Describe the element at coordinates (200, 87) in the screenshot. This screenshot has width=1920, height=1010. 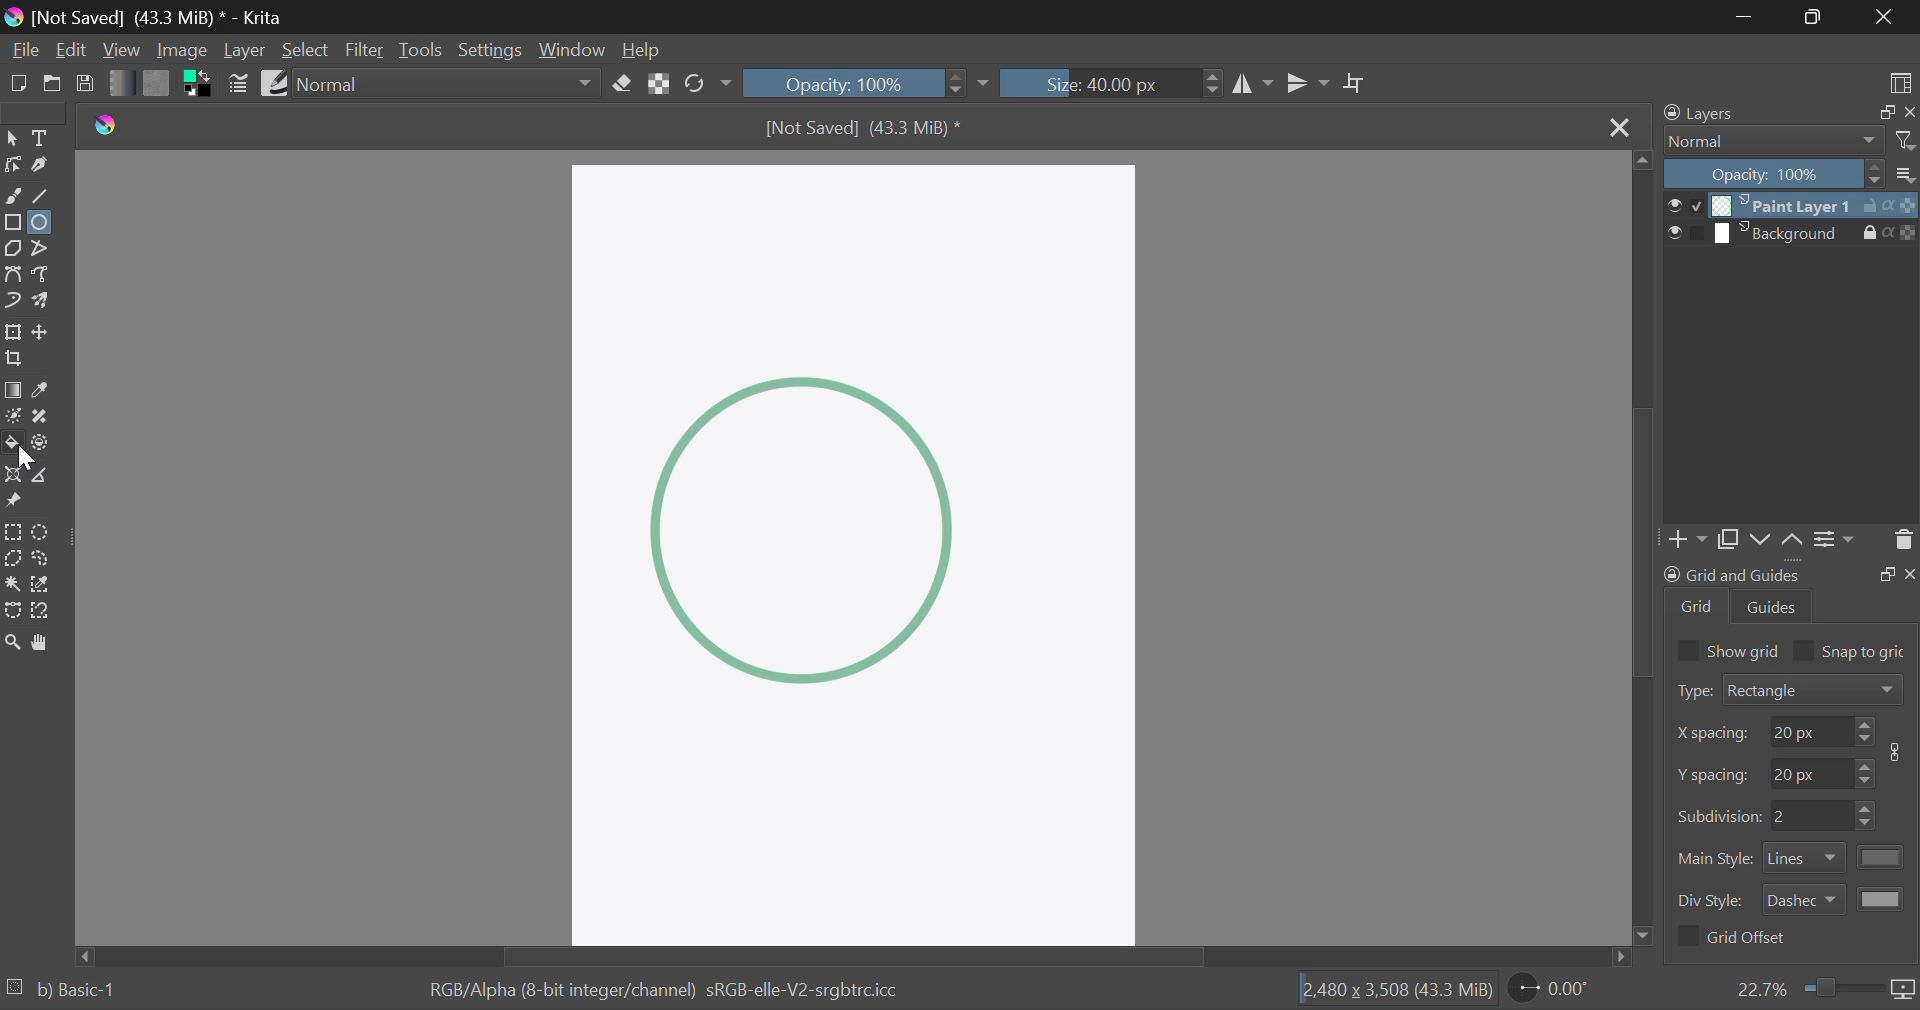
I see `Colors in Use` at that location.